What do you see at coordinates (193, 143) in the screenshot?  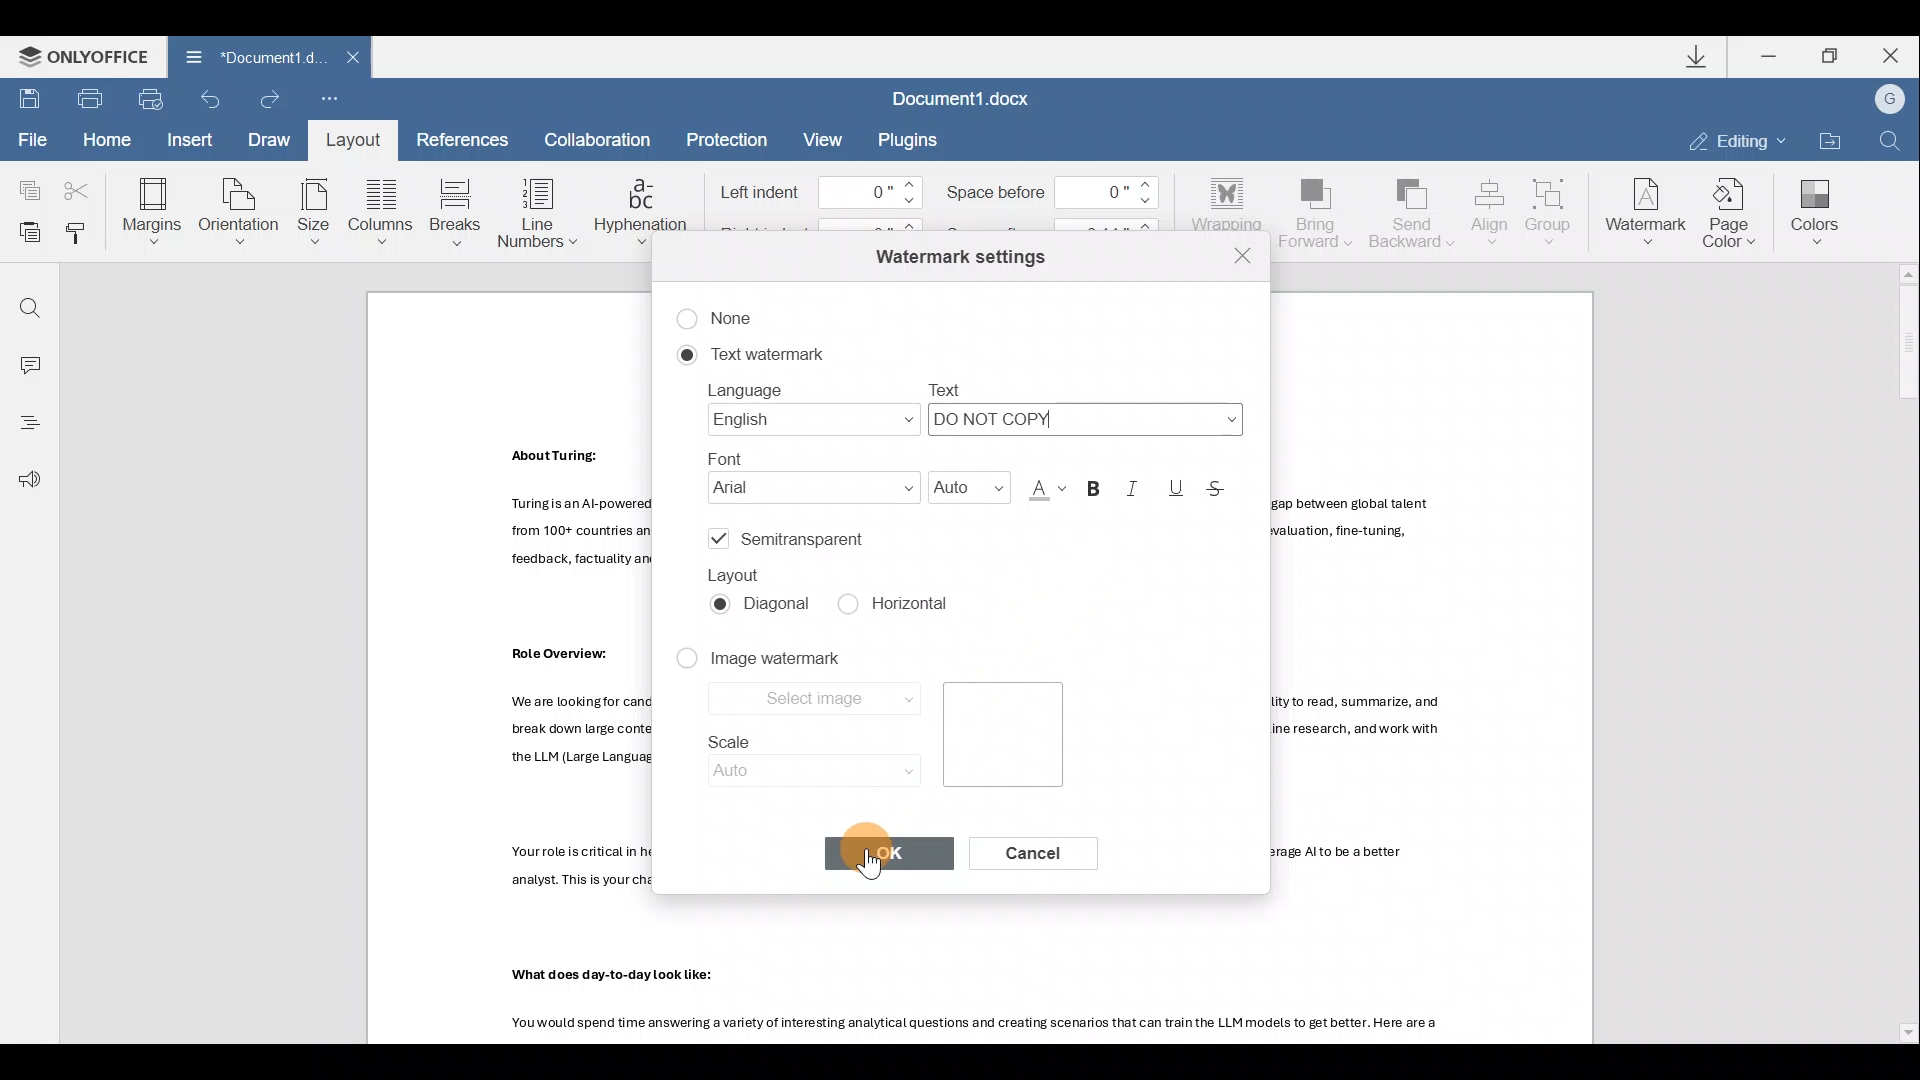 I see `Insert` at bounding box center [193, 143].